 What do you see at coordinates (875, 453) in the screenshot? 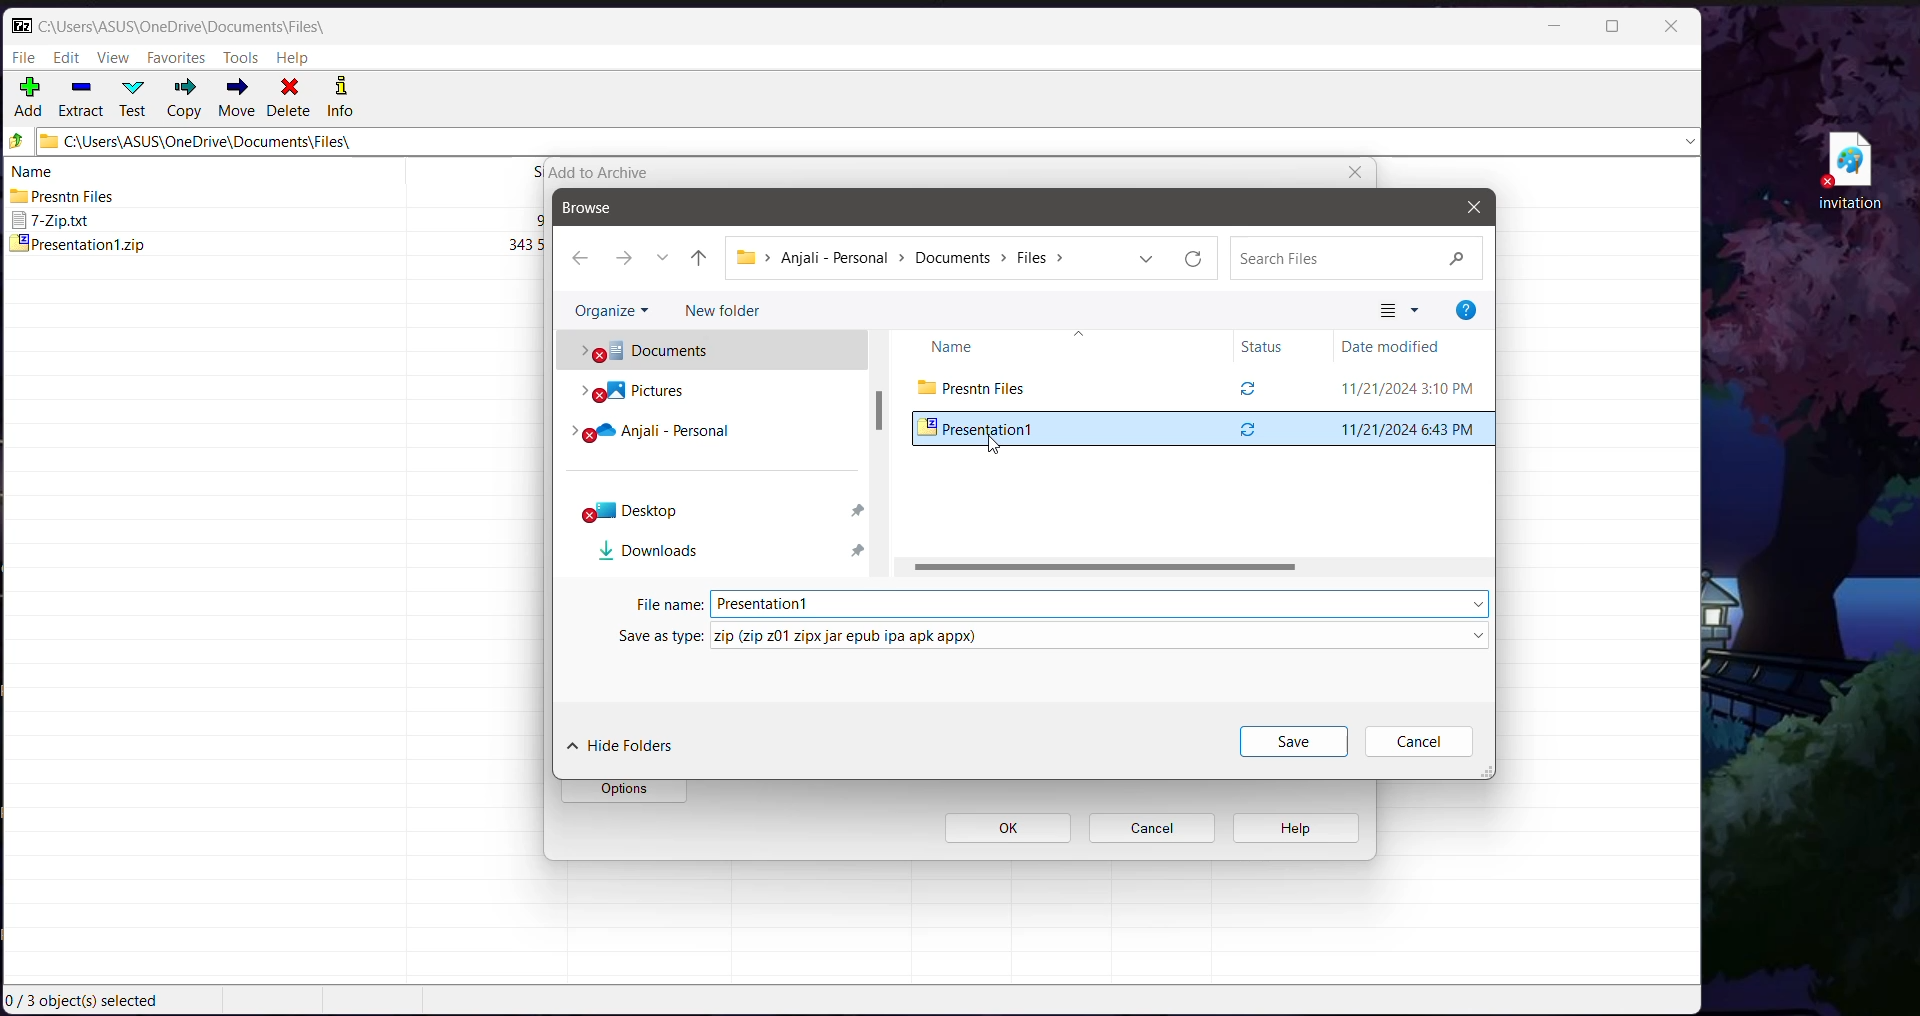
I see `Vertical Scroll Bar` at bounding box center [875, 453].